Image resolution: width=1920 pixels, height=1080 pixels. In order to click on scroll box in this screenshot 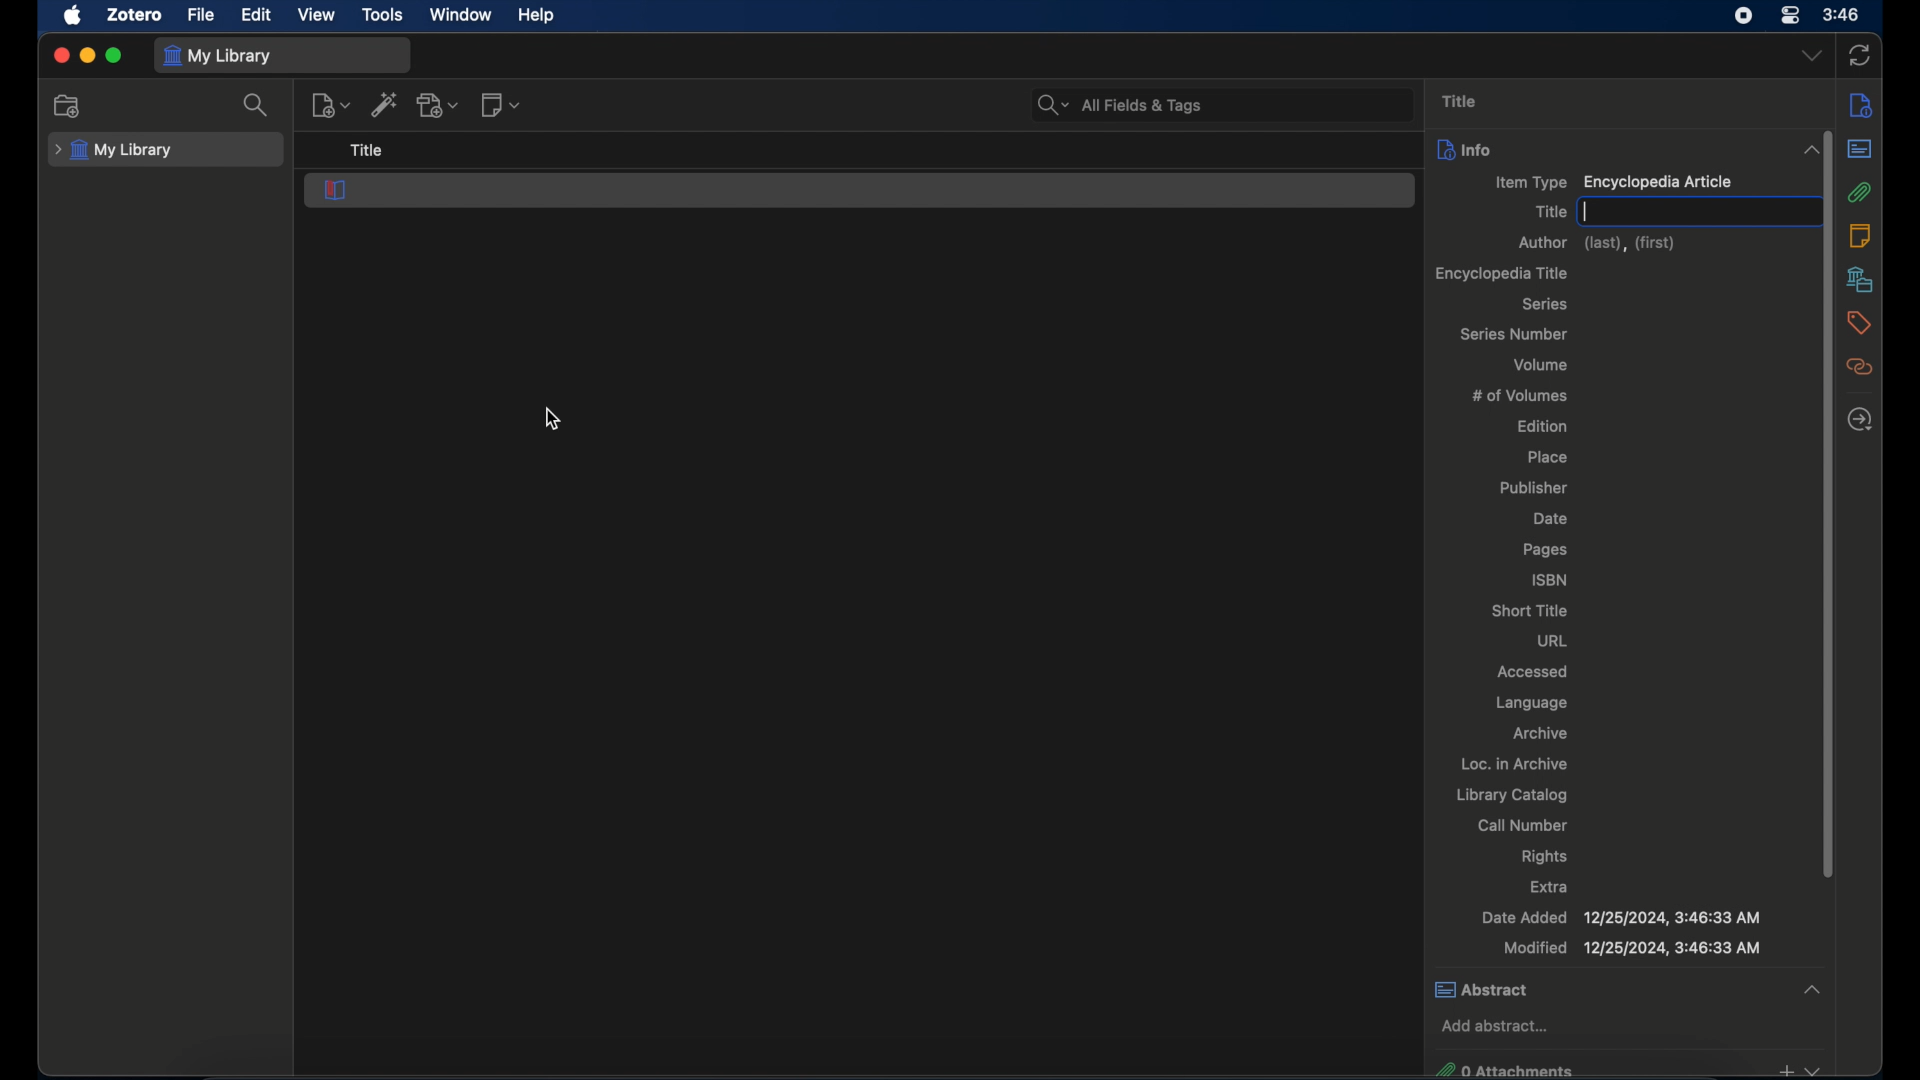, I will do `click(1822, 502)`.